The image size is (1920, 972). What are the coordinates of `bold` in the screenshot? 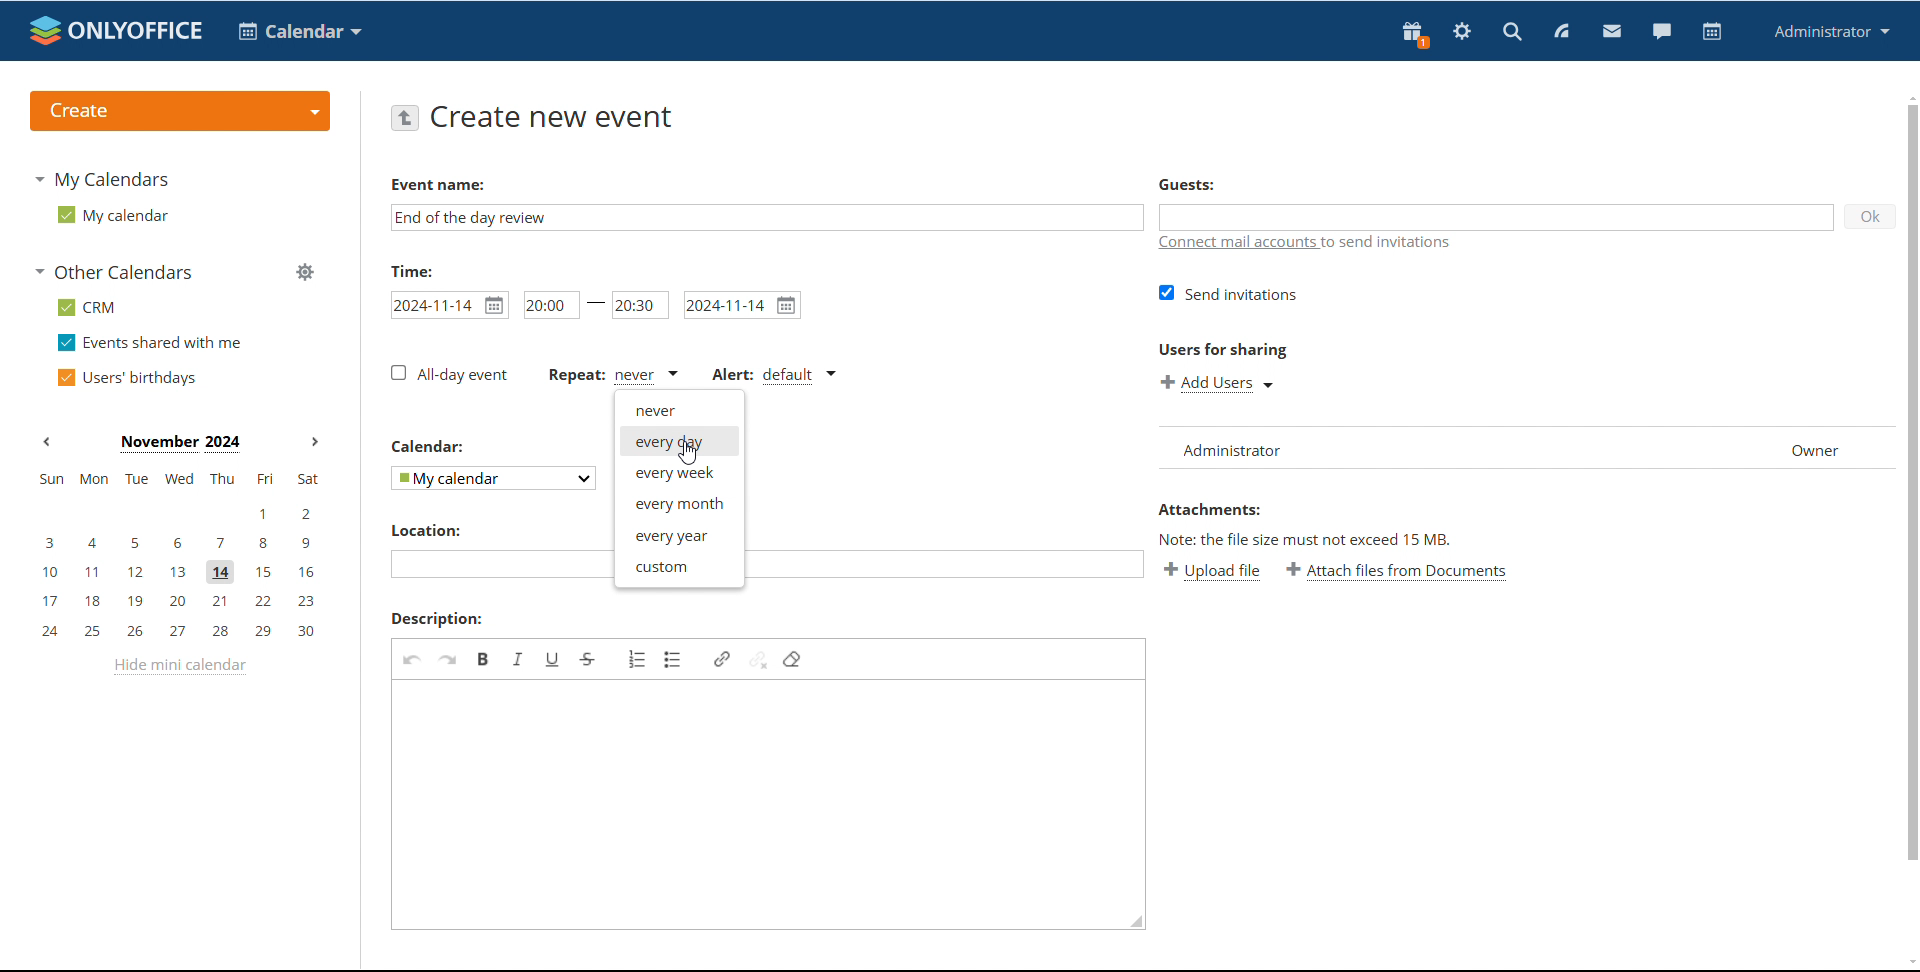 It's located at (484, 658).